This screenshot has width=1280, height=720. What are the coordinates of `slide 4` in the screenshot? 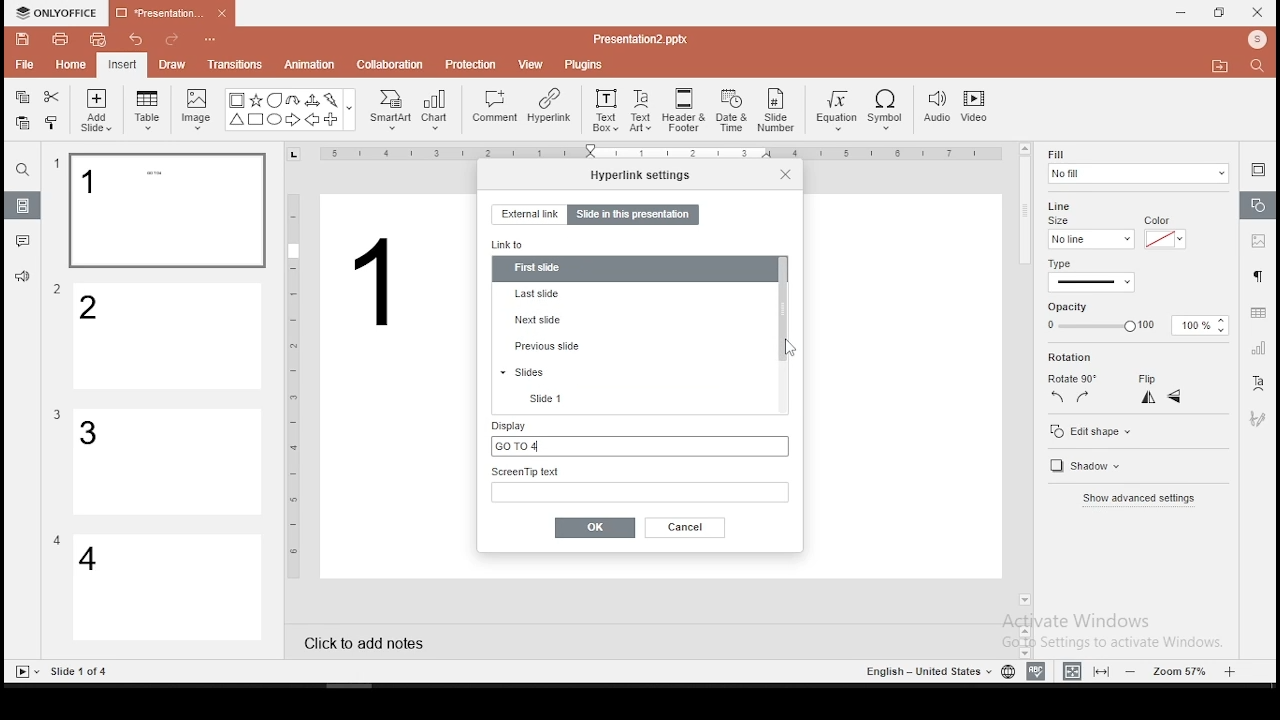 It's located at (168, 589).